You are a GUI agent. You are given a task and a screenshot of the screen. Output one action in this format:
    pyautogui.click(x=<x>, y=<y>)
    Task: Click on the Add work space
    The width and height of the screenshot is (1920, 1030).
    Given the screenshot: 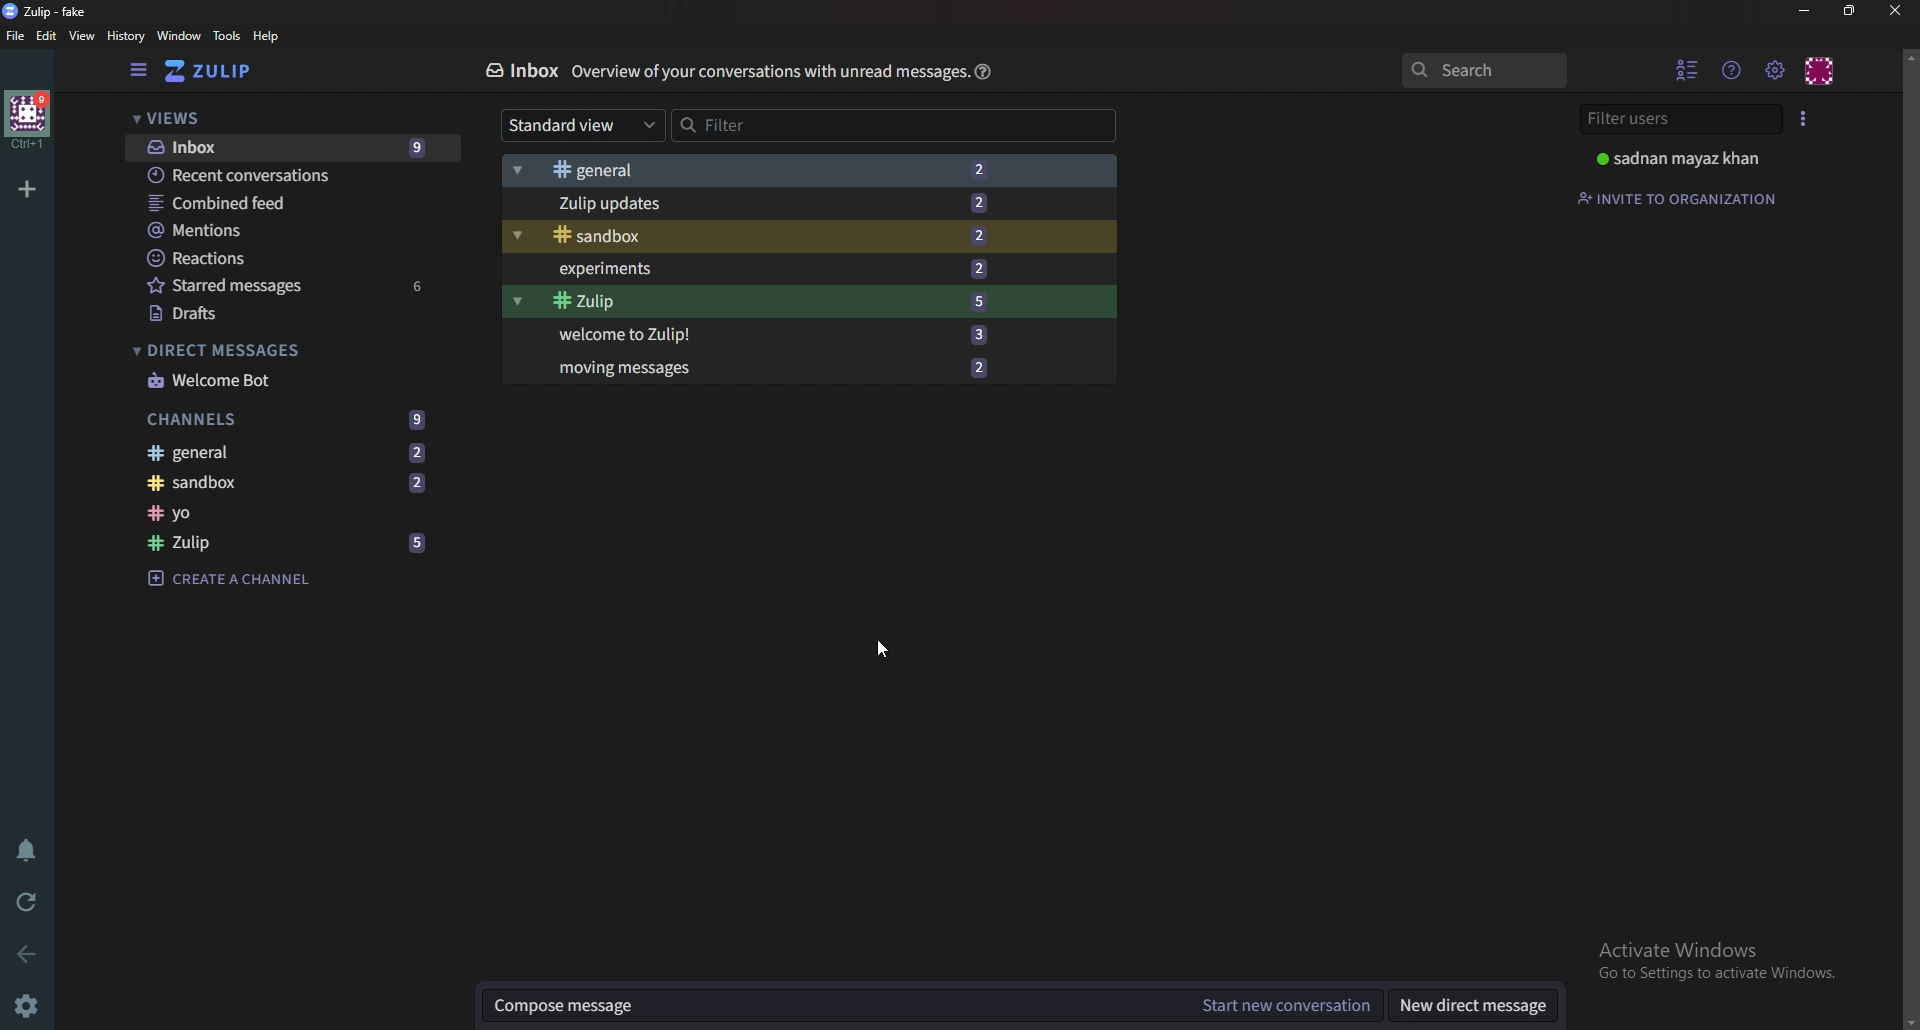 What is the action you would take?
    pyautogui.click(x=29, y=188)
    